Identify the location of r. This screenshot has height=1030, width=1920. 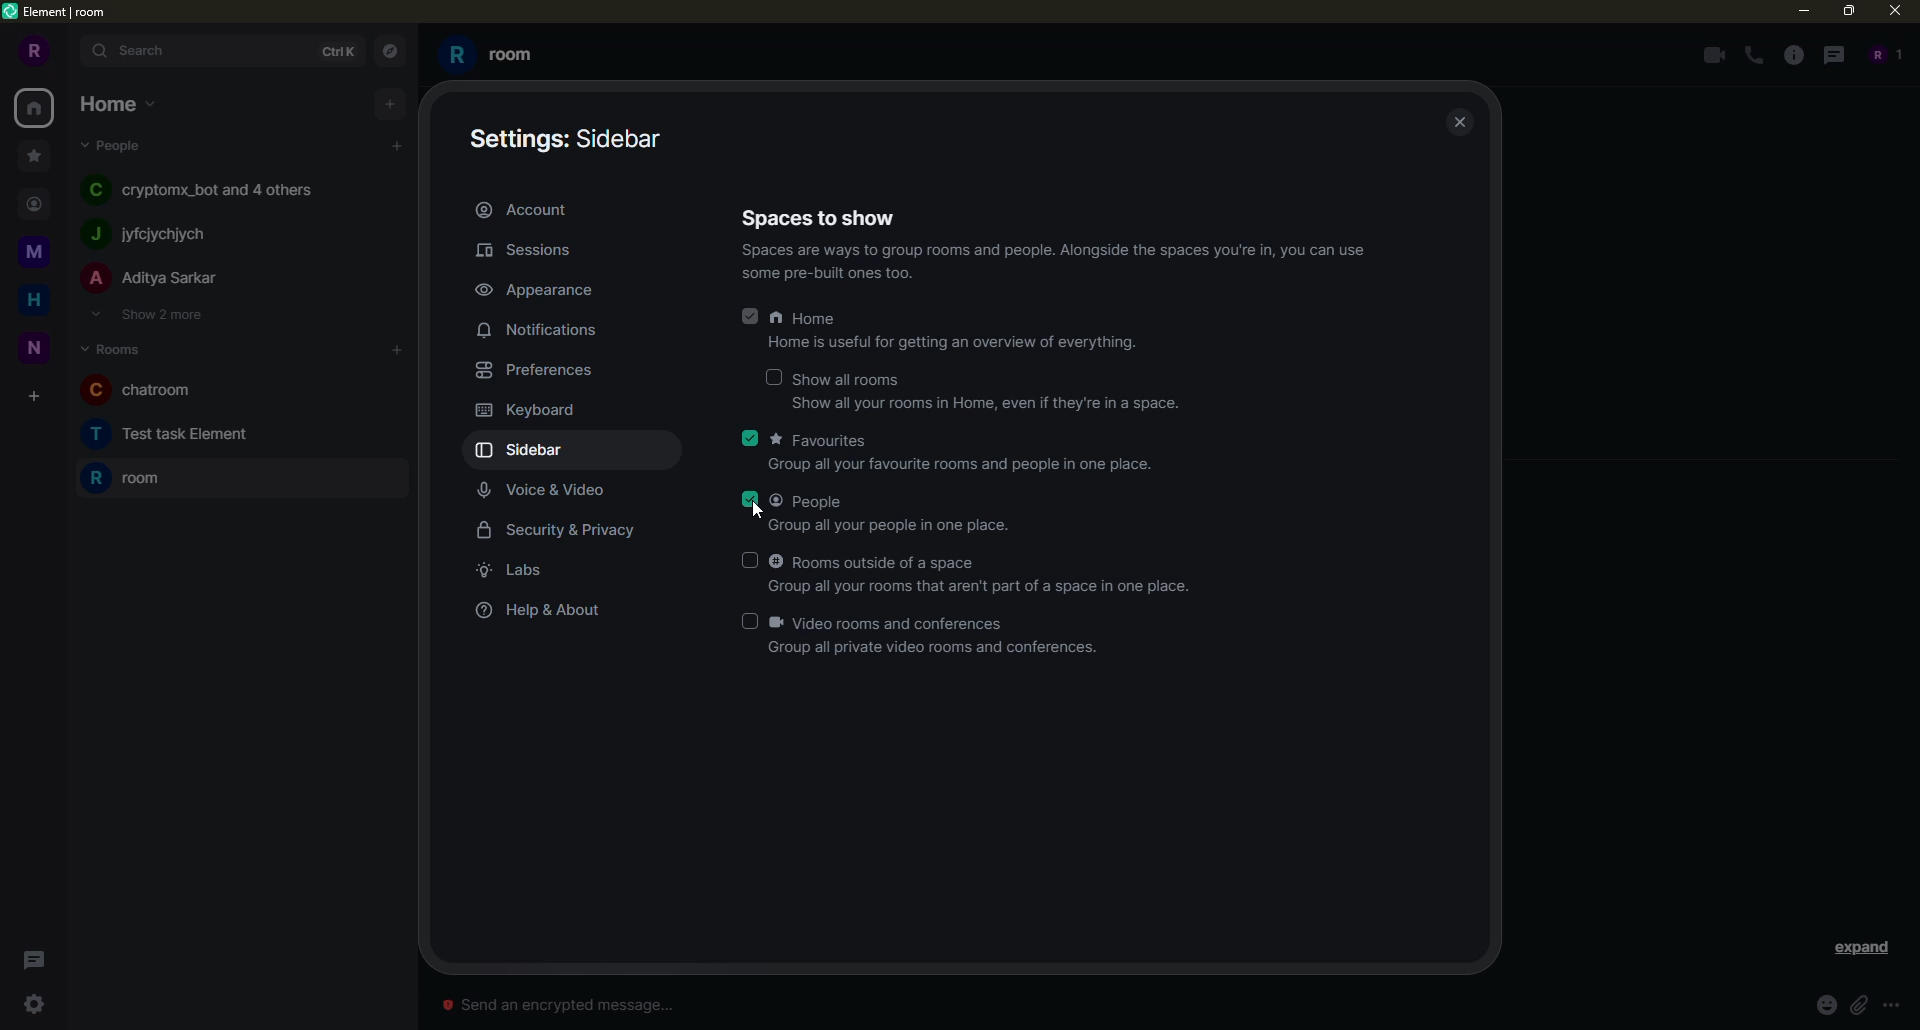
(31, 52).